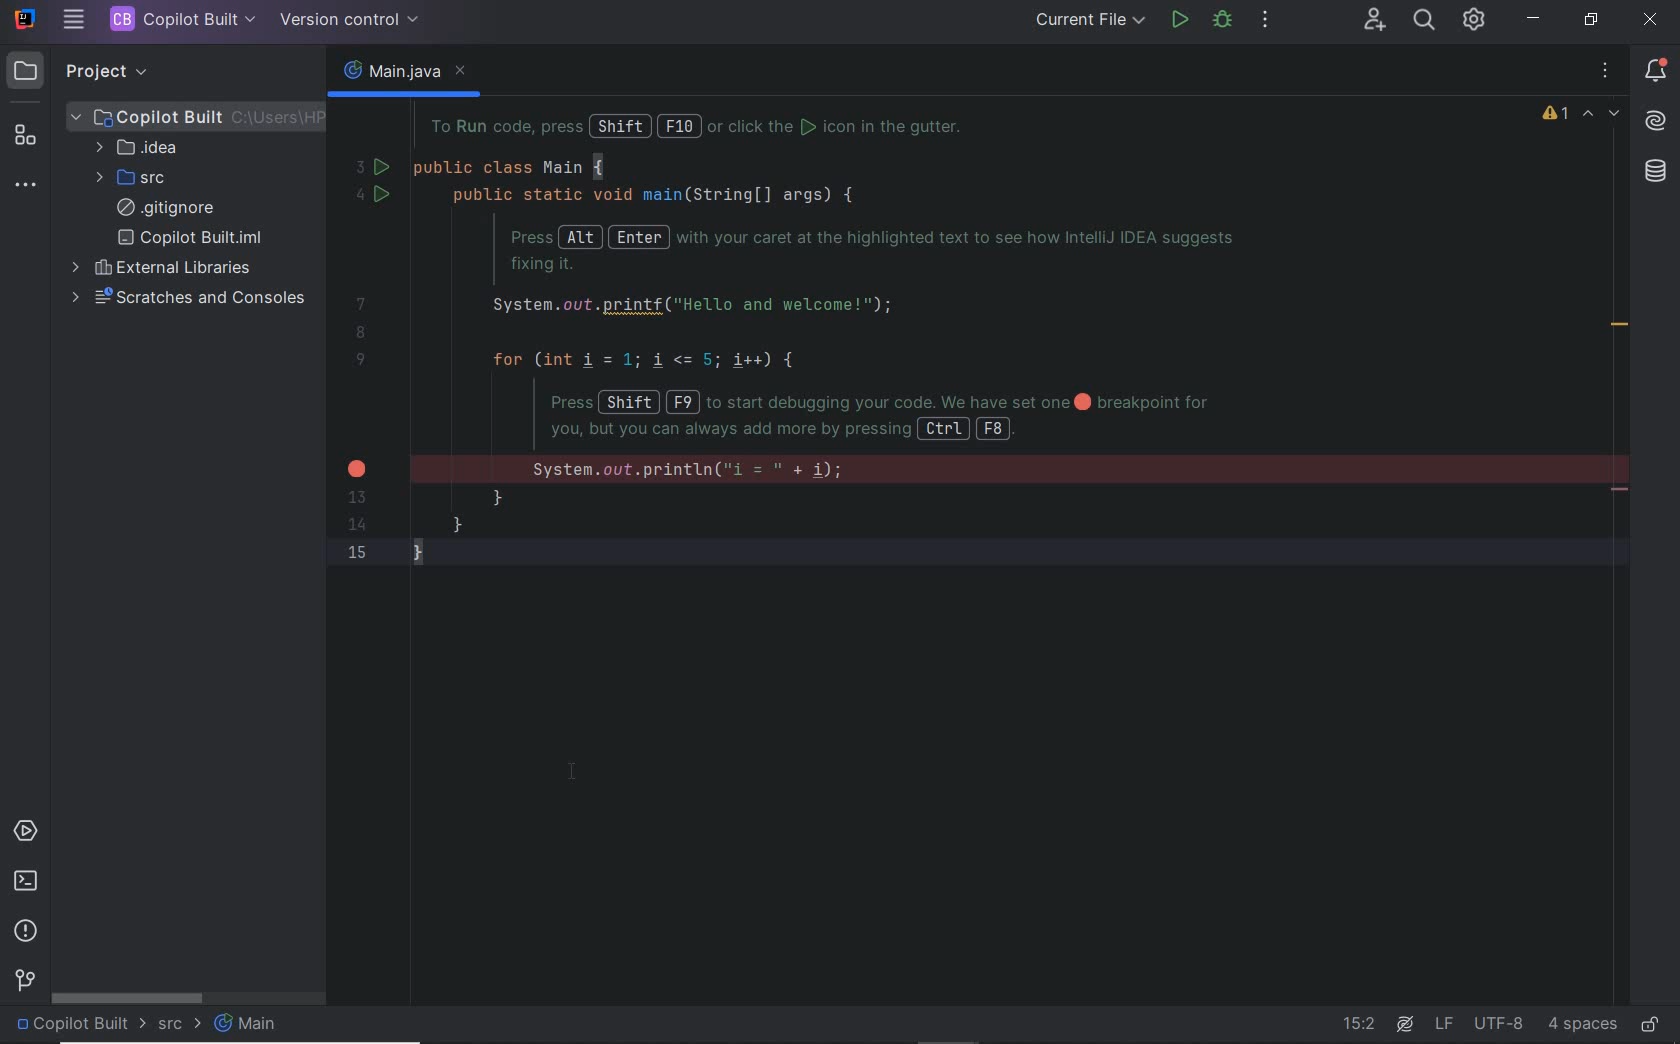 The image size is (1680, 1044). Describe the element at coordinates (27, 931) in the screenshot. I see `problems` at that location.